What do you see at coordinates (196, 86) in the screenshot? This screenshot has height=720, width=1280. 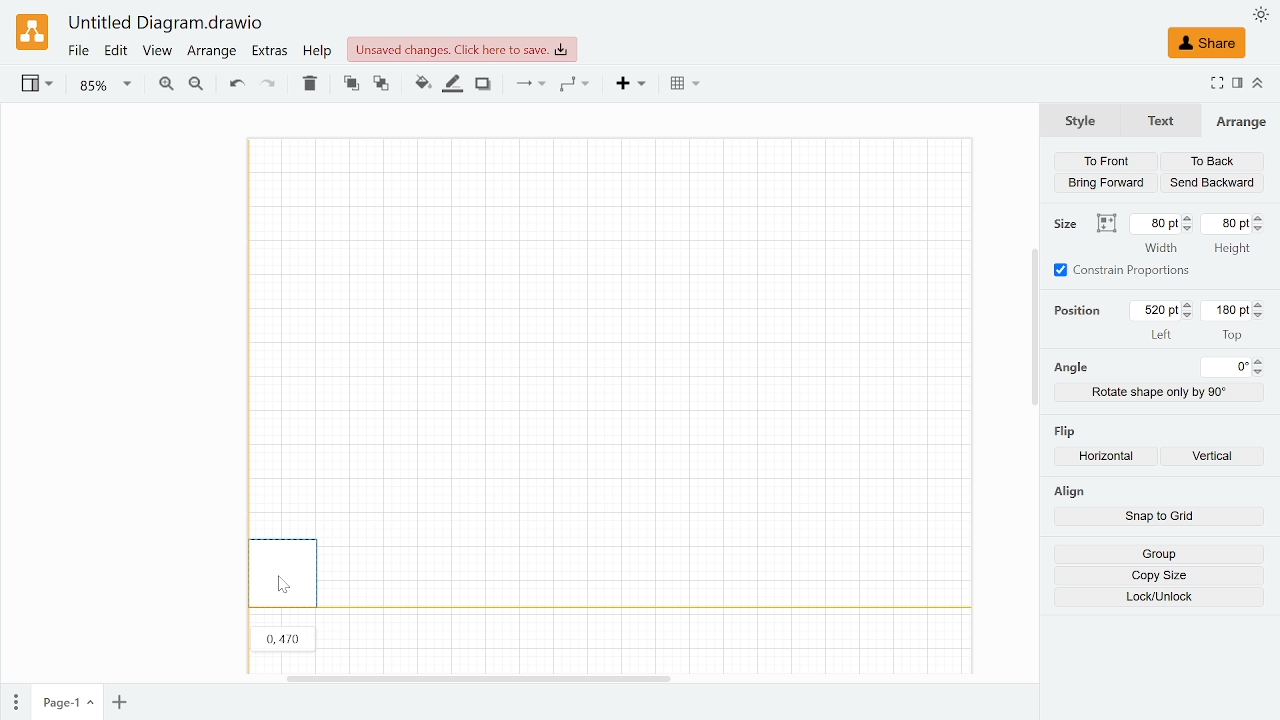 I see `Zoom out` at bounding box center [196, 86].